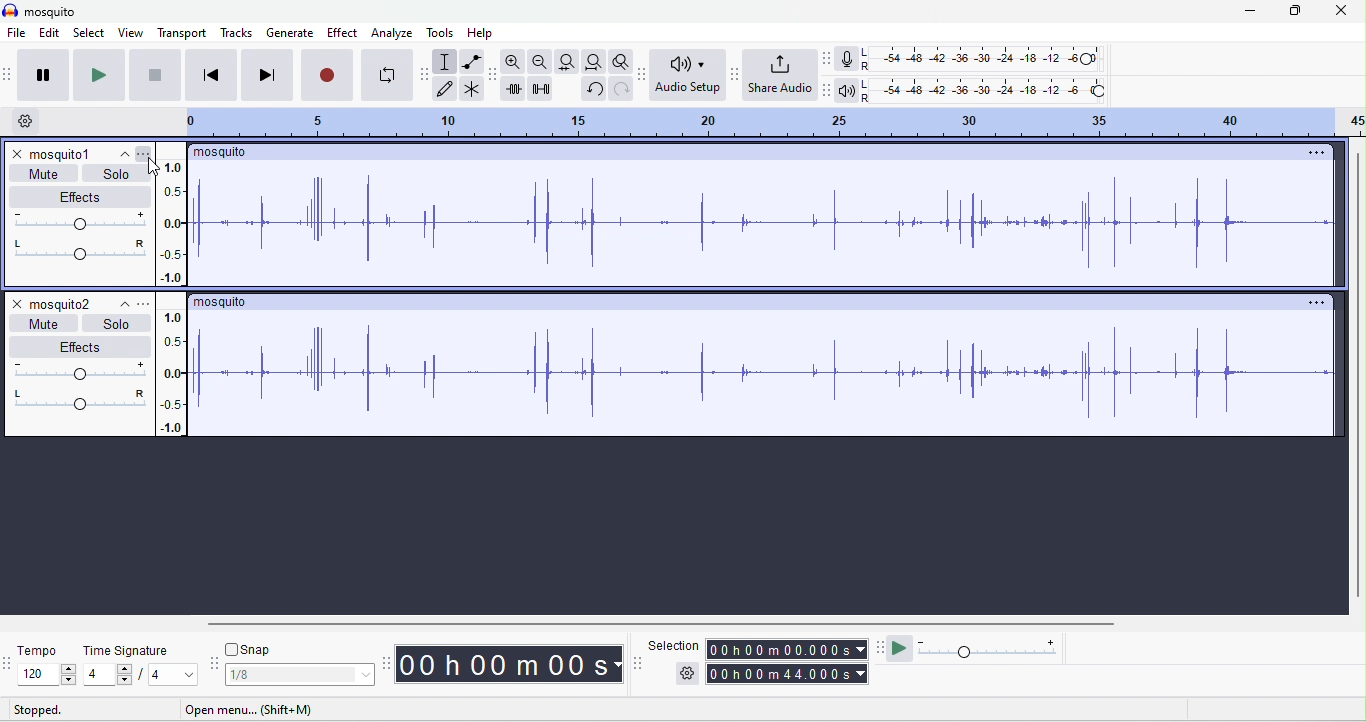  Describe the element at coordinates (389, 665) in the screenshot. I see `time tool` at that location.